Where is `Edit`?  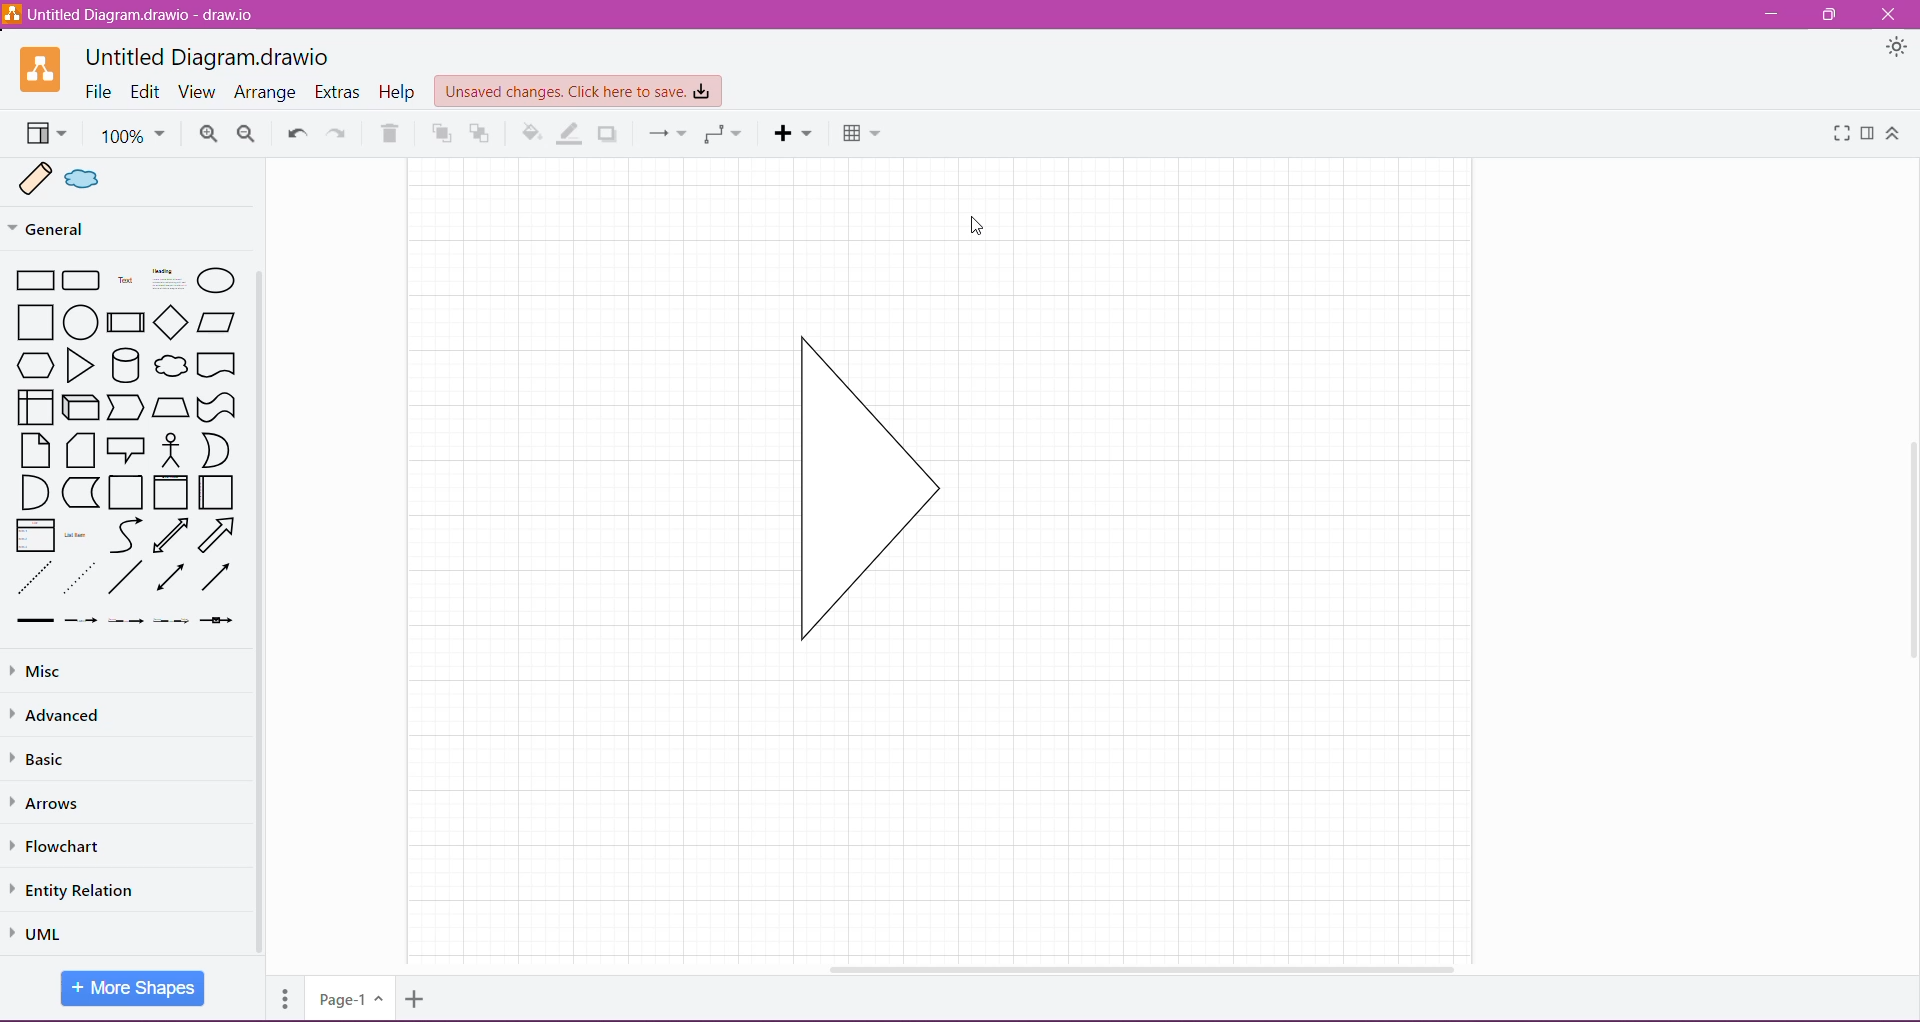
Edit is located at coordinates (146, 91).